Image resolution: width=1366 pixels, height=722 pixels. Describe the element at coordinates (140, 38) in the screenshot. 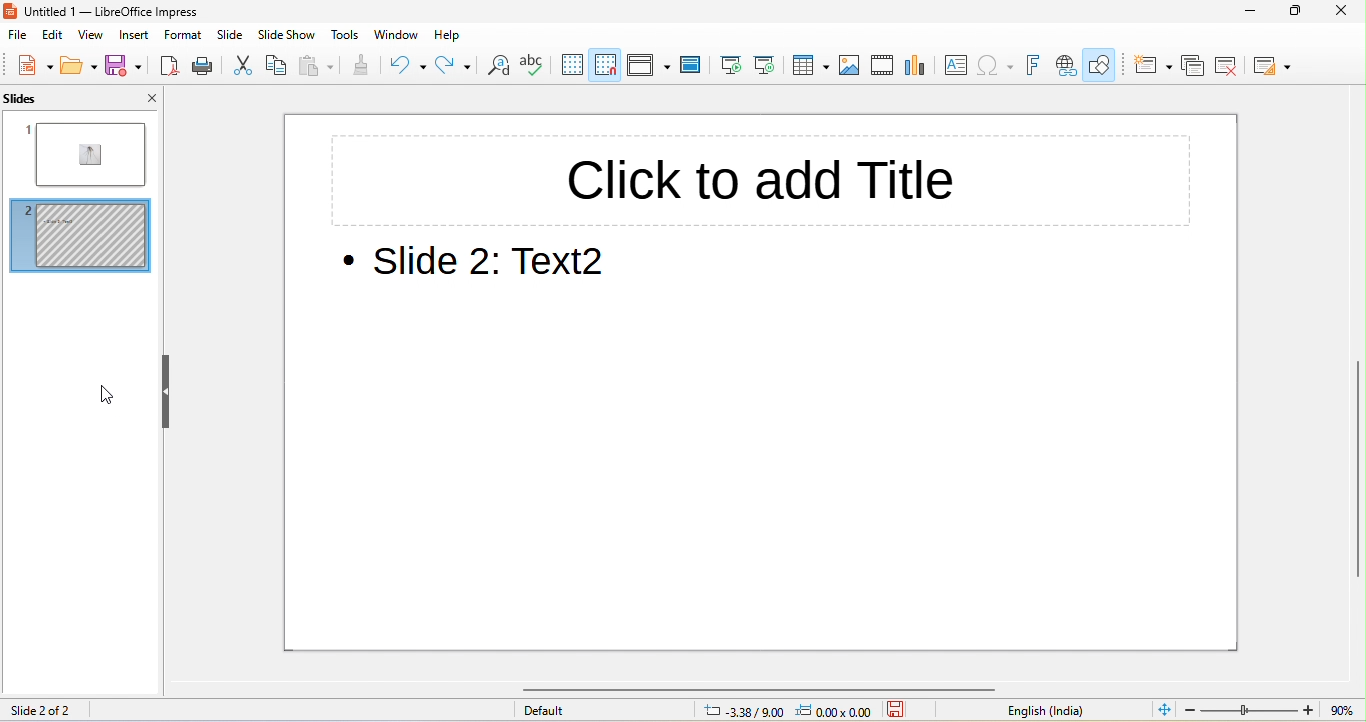

I see `insert` at that location.